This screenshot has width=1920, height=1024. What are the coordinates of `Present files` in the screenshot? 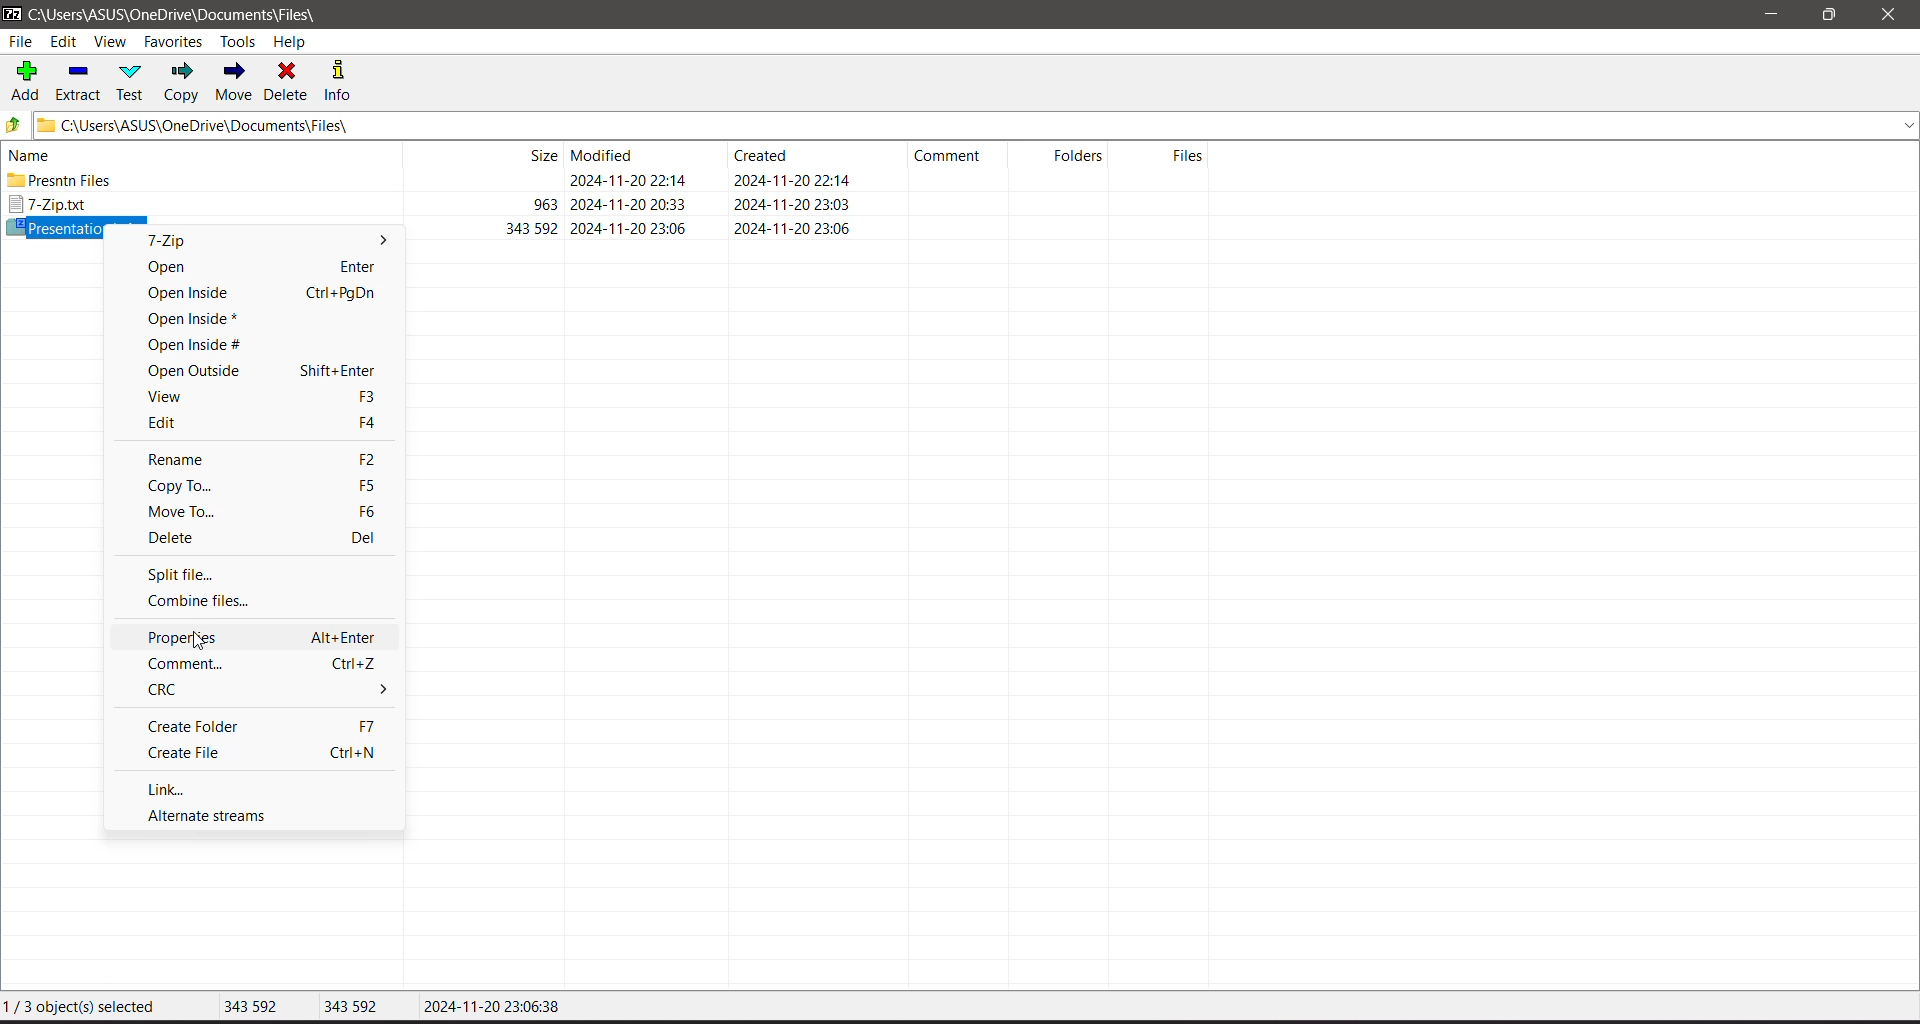 It's located at (432, 181).